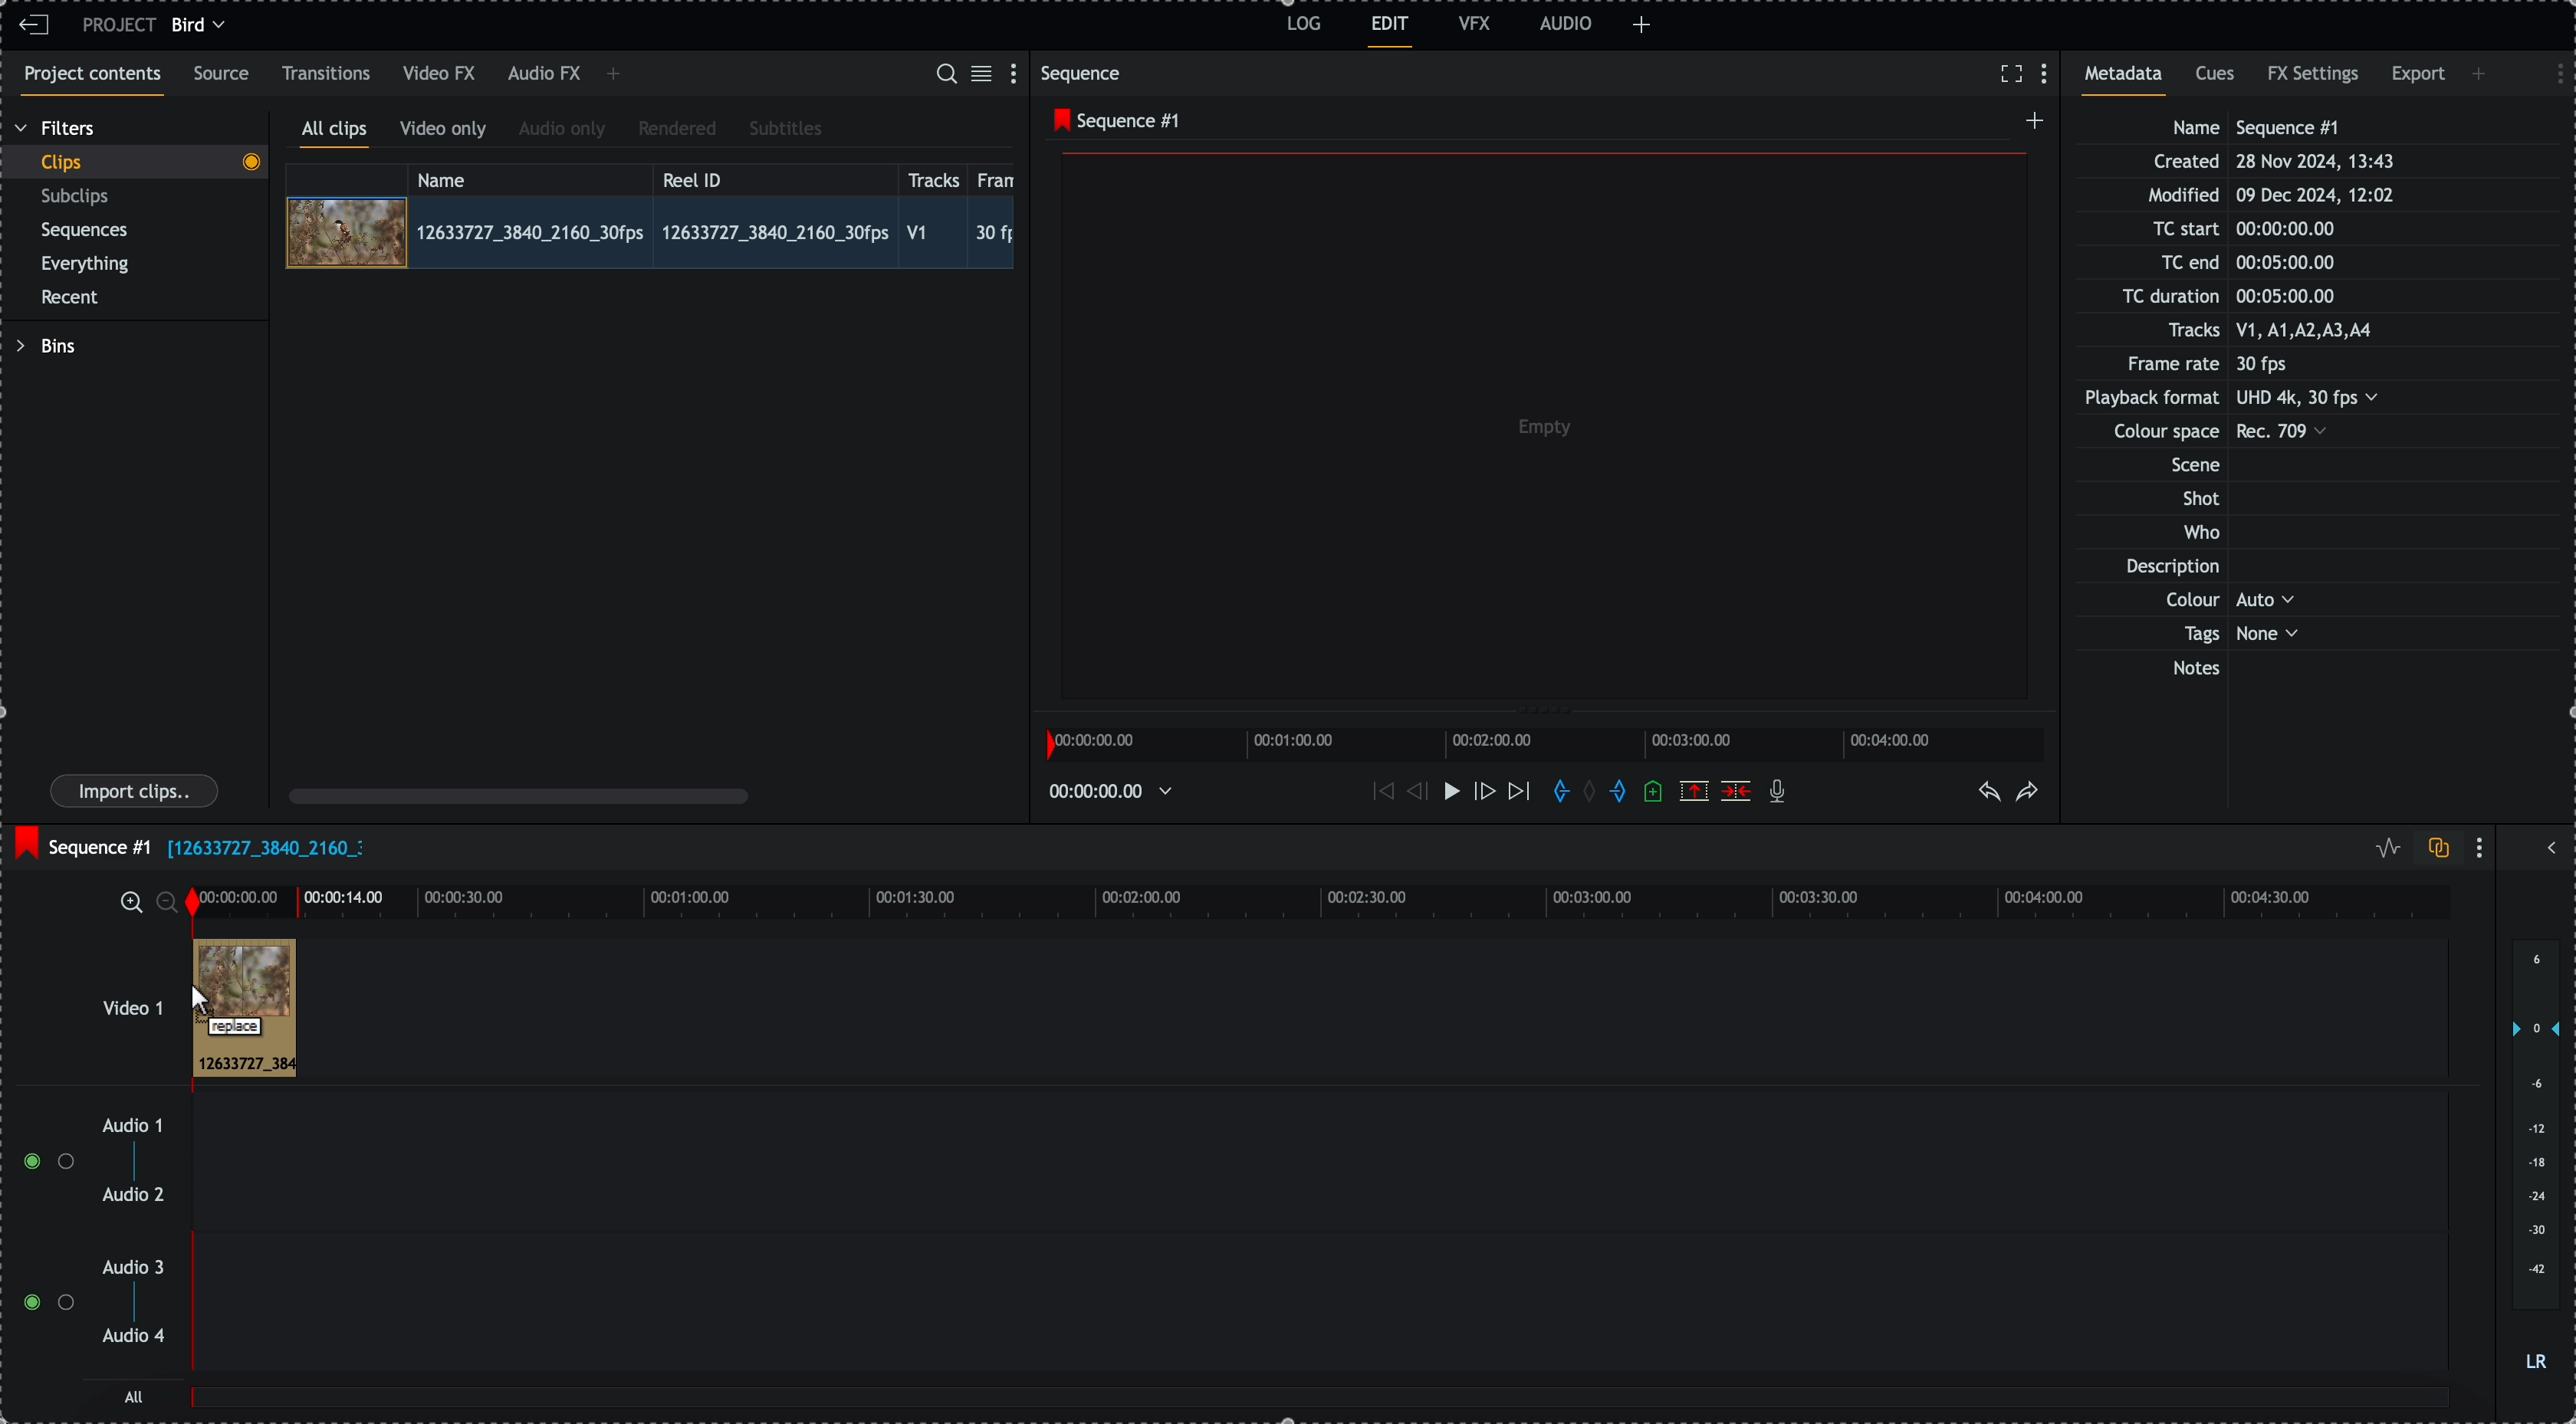 The height and width of the screenshot is (1424, 2576). I want to click on clear marks, so click(1595, 793).